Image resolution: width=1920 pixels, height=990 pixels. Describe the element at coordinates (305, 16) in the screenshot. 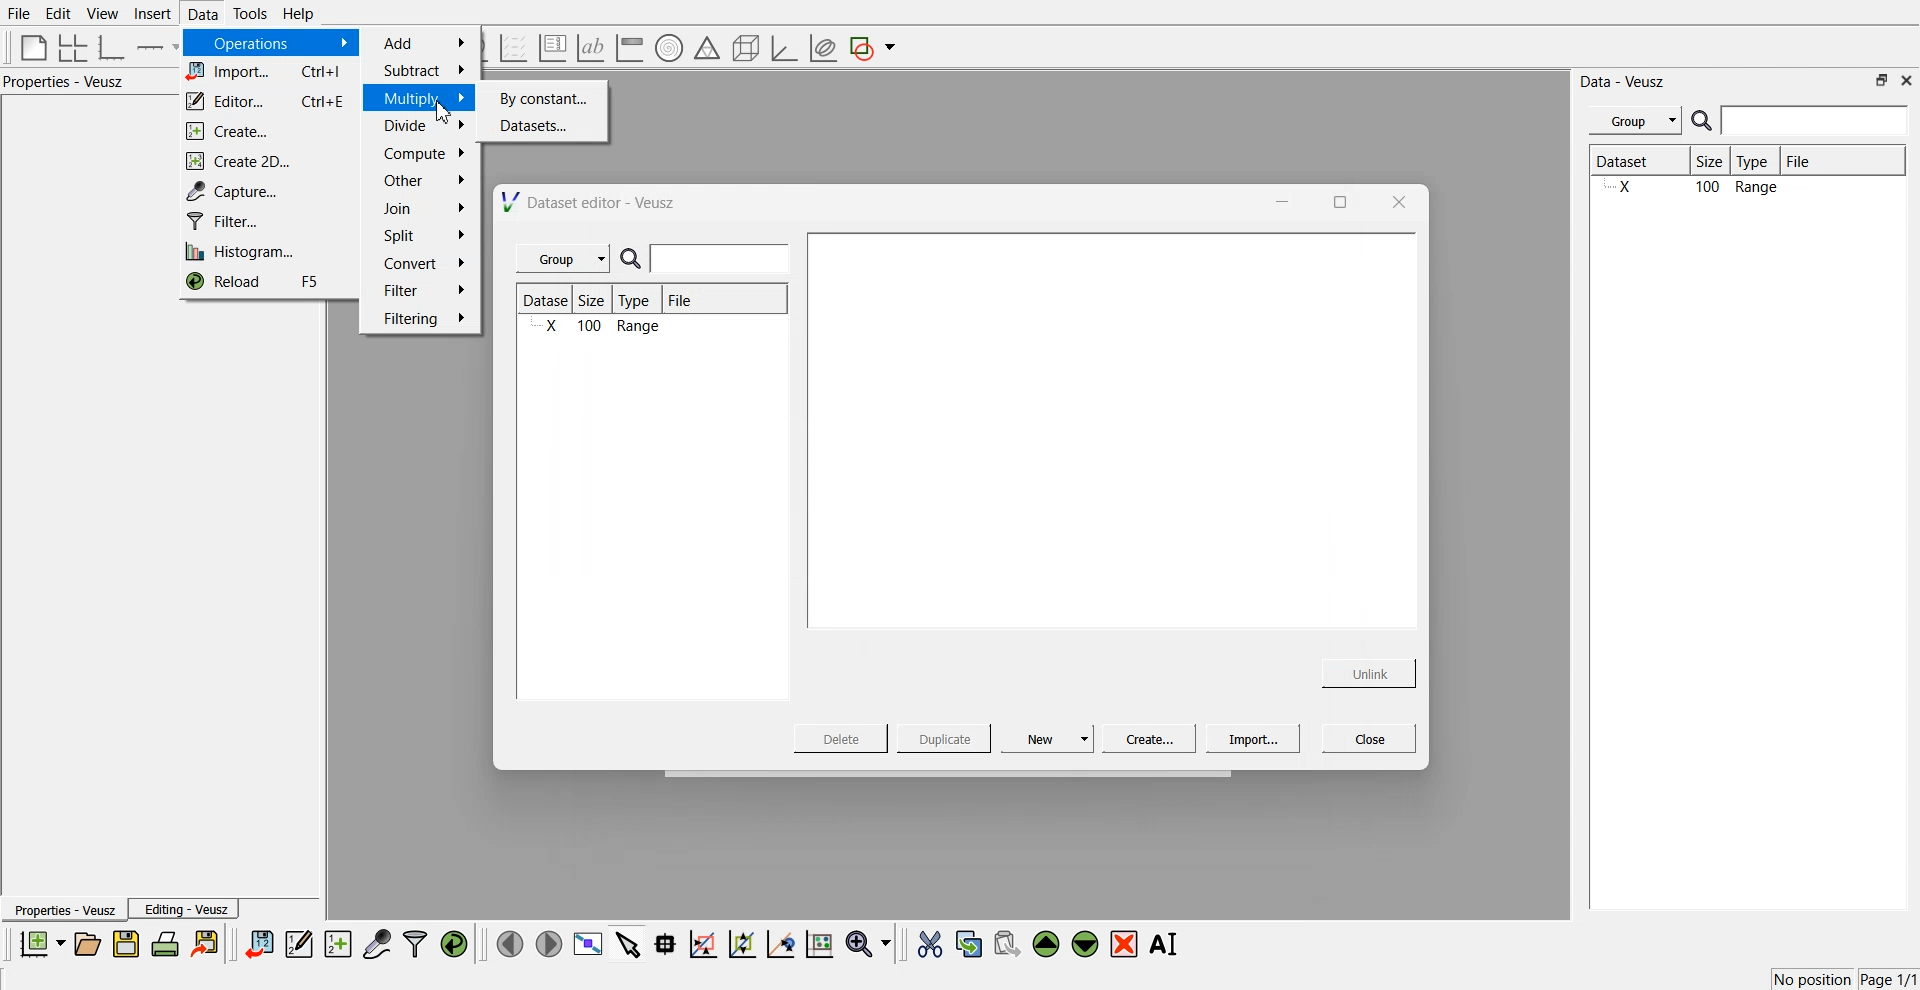

I see `Help` at that location.